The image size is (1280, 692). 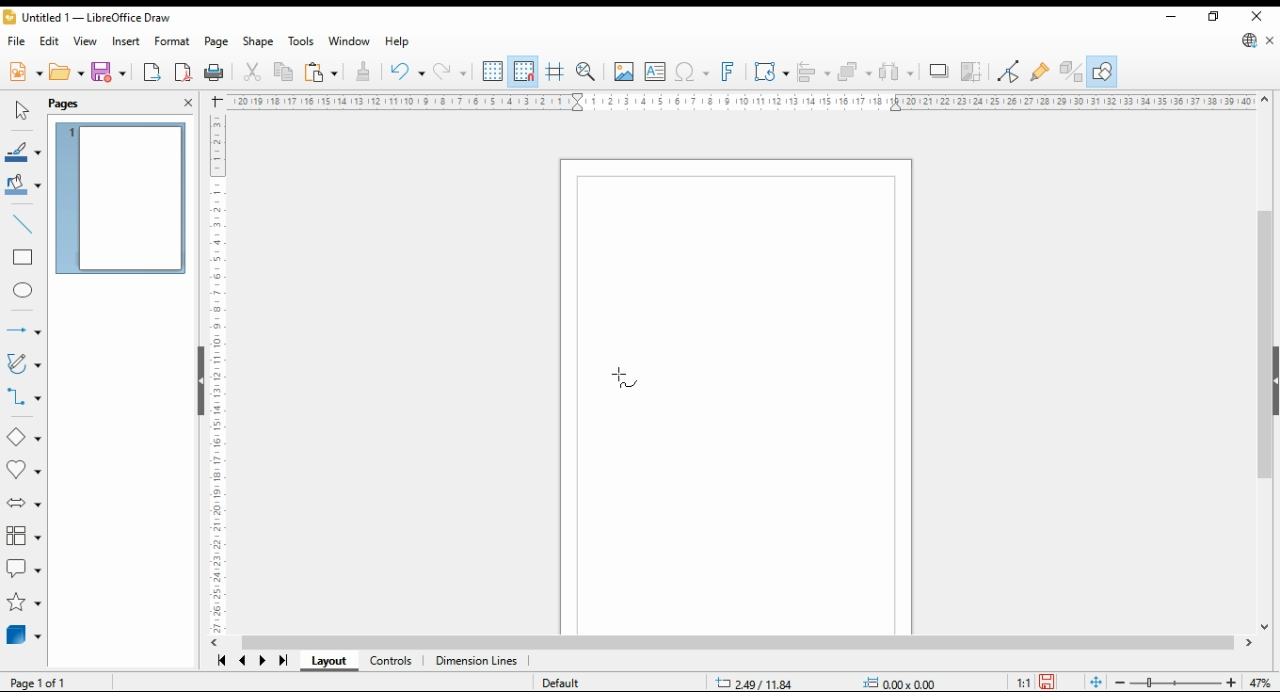 I want to click on snap to grid, so click(x=525, y=72).